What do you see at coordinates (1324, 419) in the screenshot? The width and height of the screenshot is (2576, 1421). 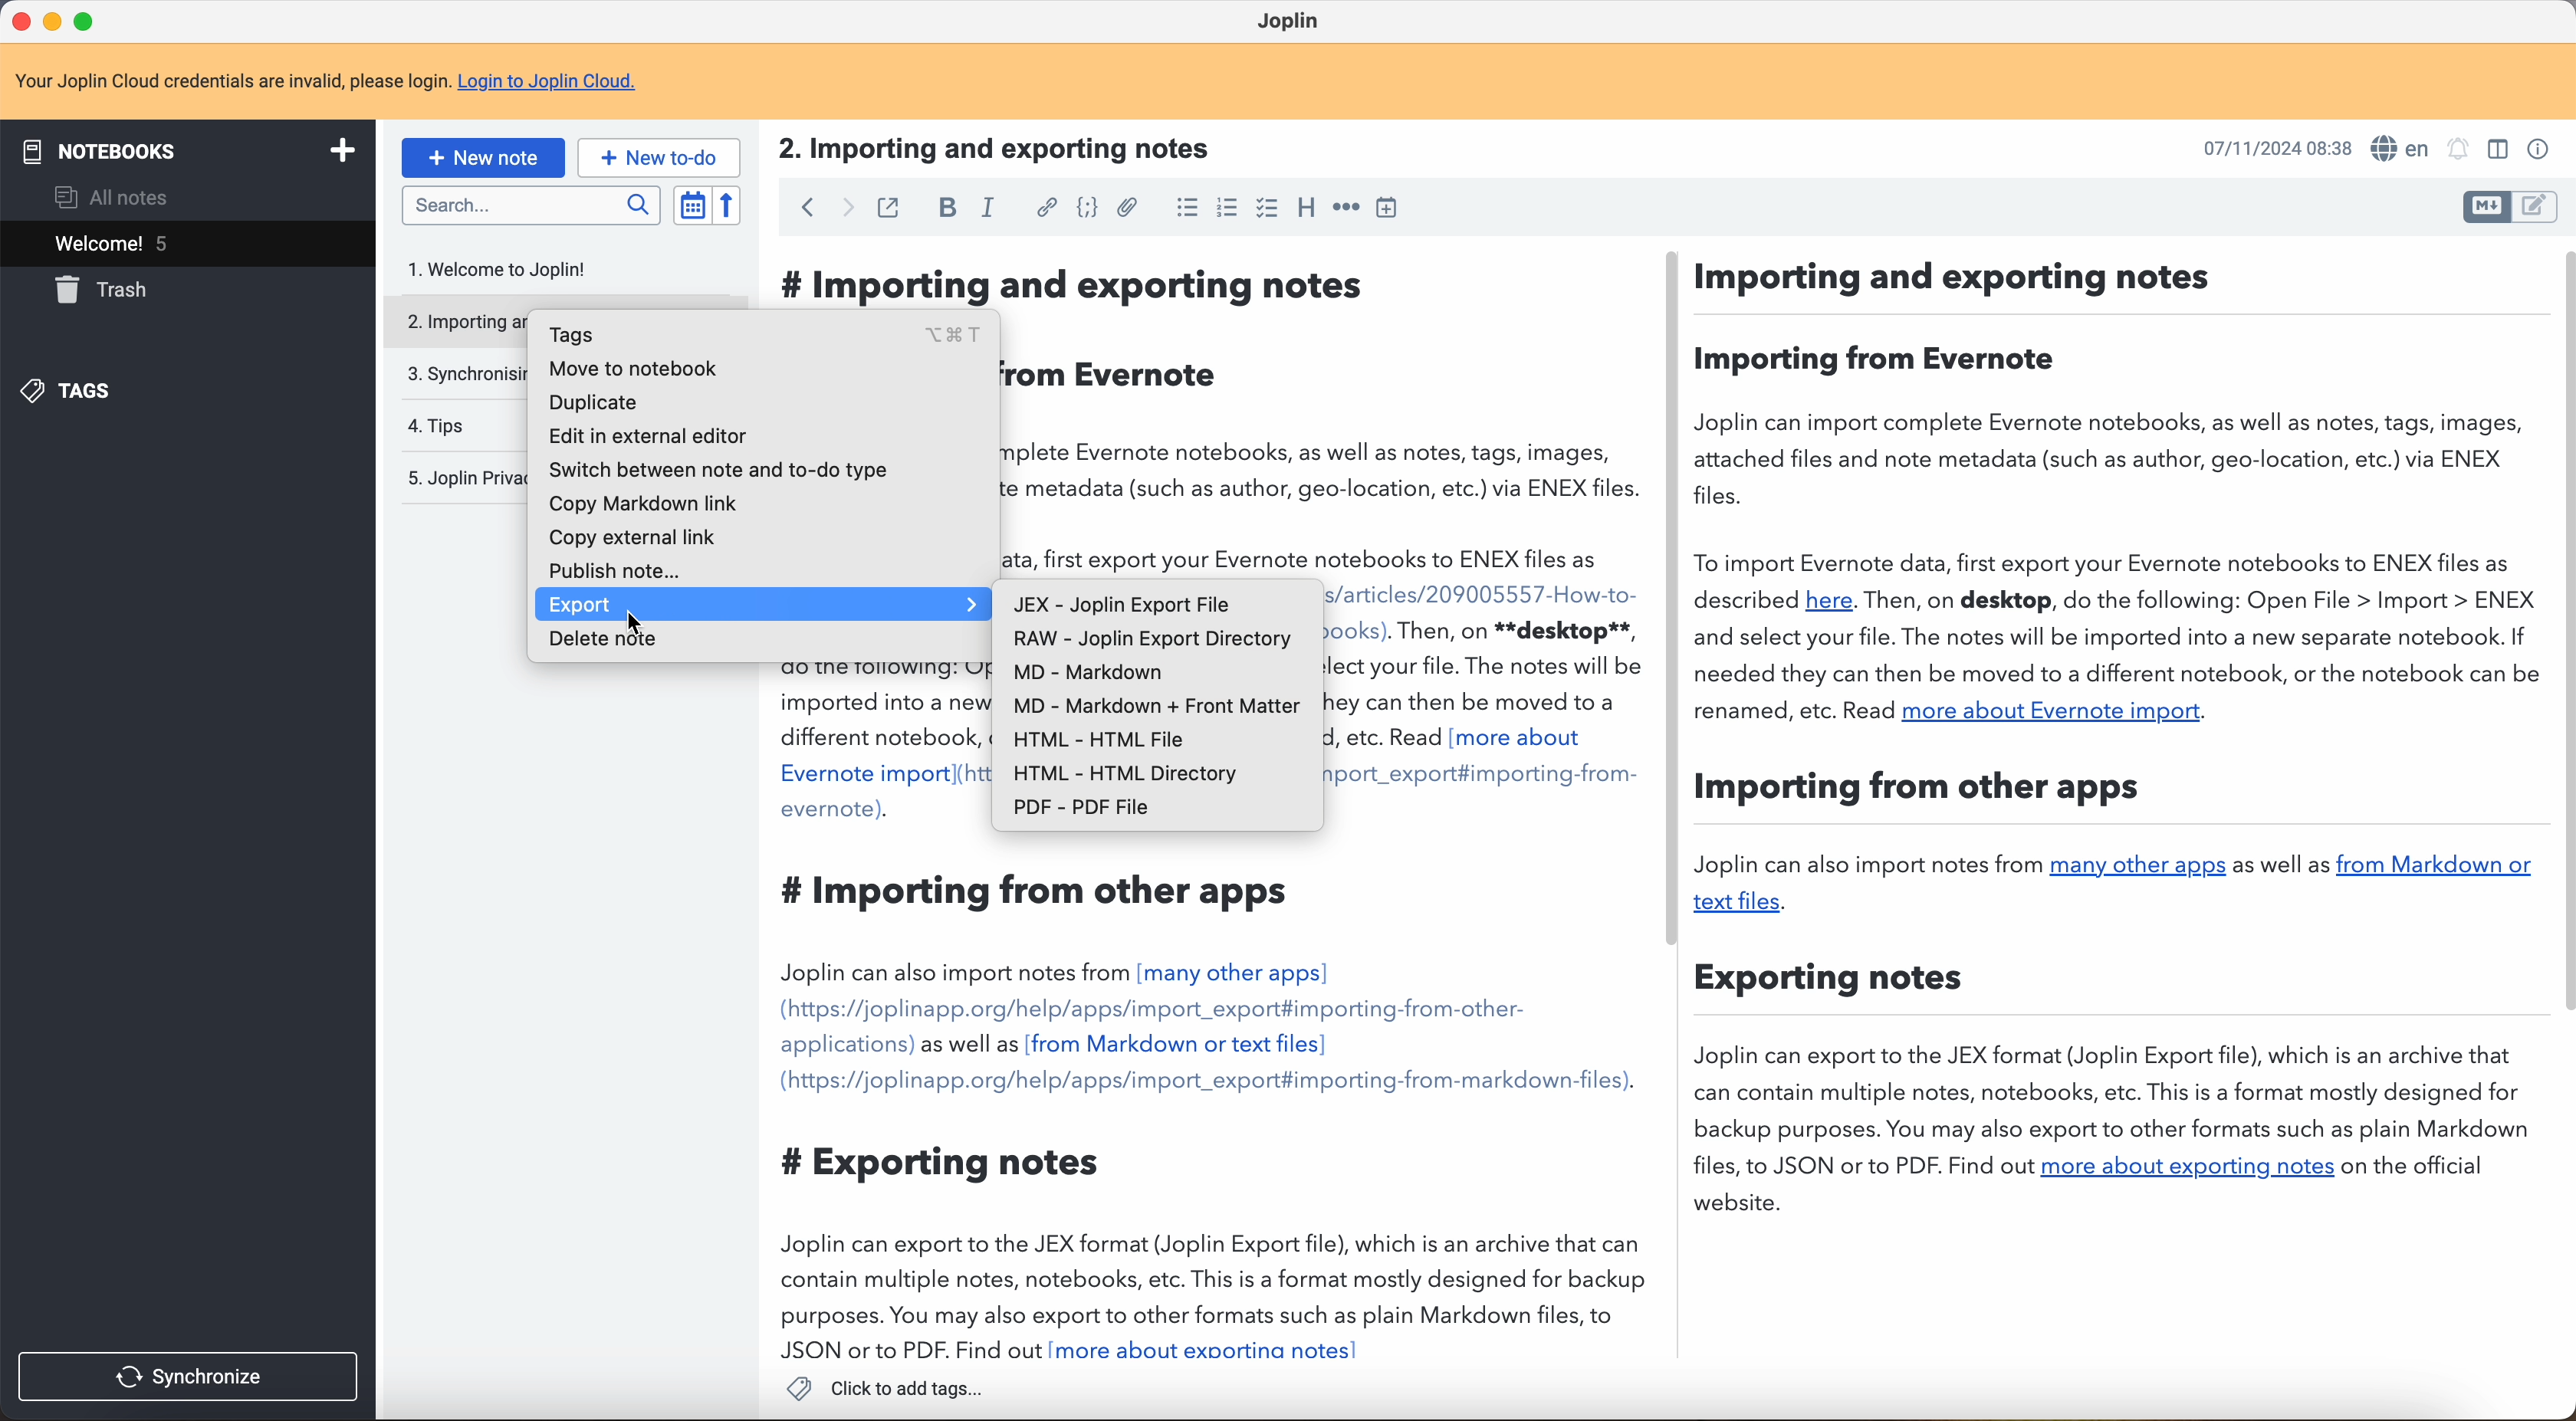 I see `Importing and exporting notes: Joplin can important complete Evernote notebooks, as well as notes, tags, images, attached files and note metadata (such as as author, geo-location, etc) vía ENEX files. To import Evernote data, first export your Evernote notebooks to ENEX files aside described (here)…` at bounding box center [1324, 419].